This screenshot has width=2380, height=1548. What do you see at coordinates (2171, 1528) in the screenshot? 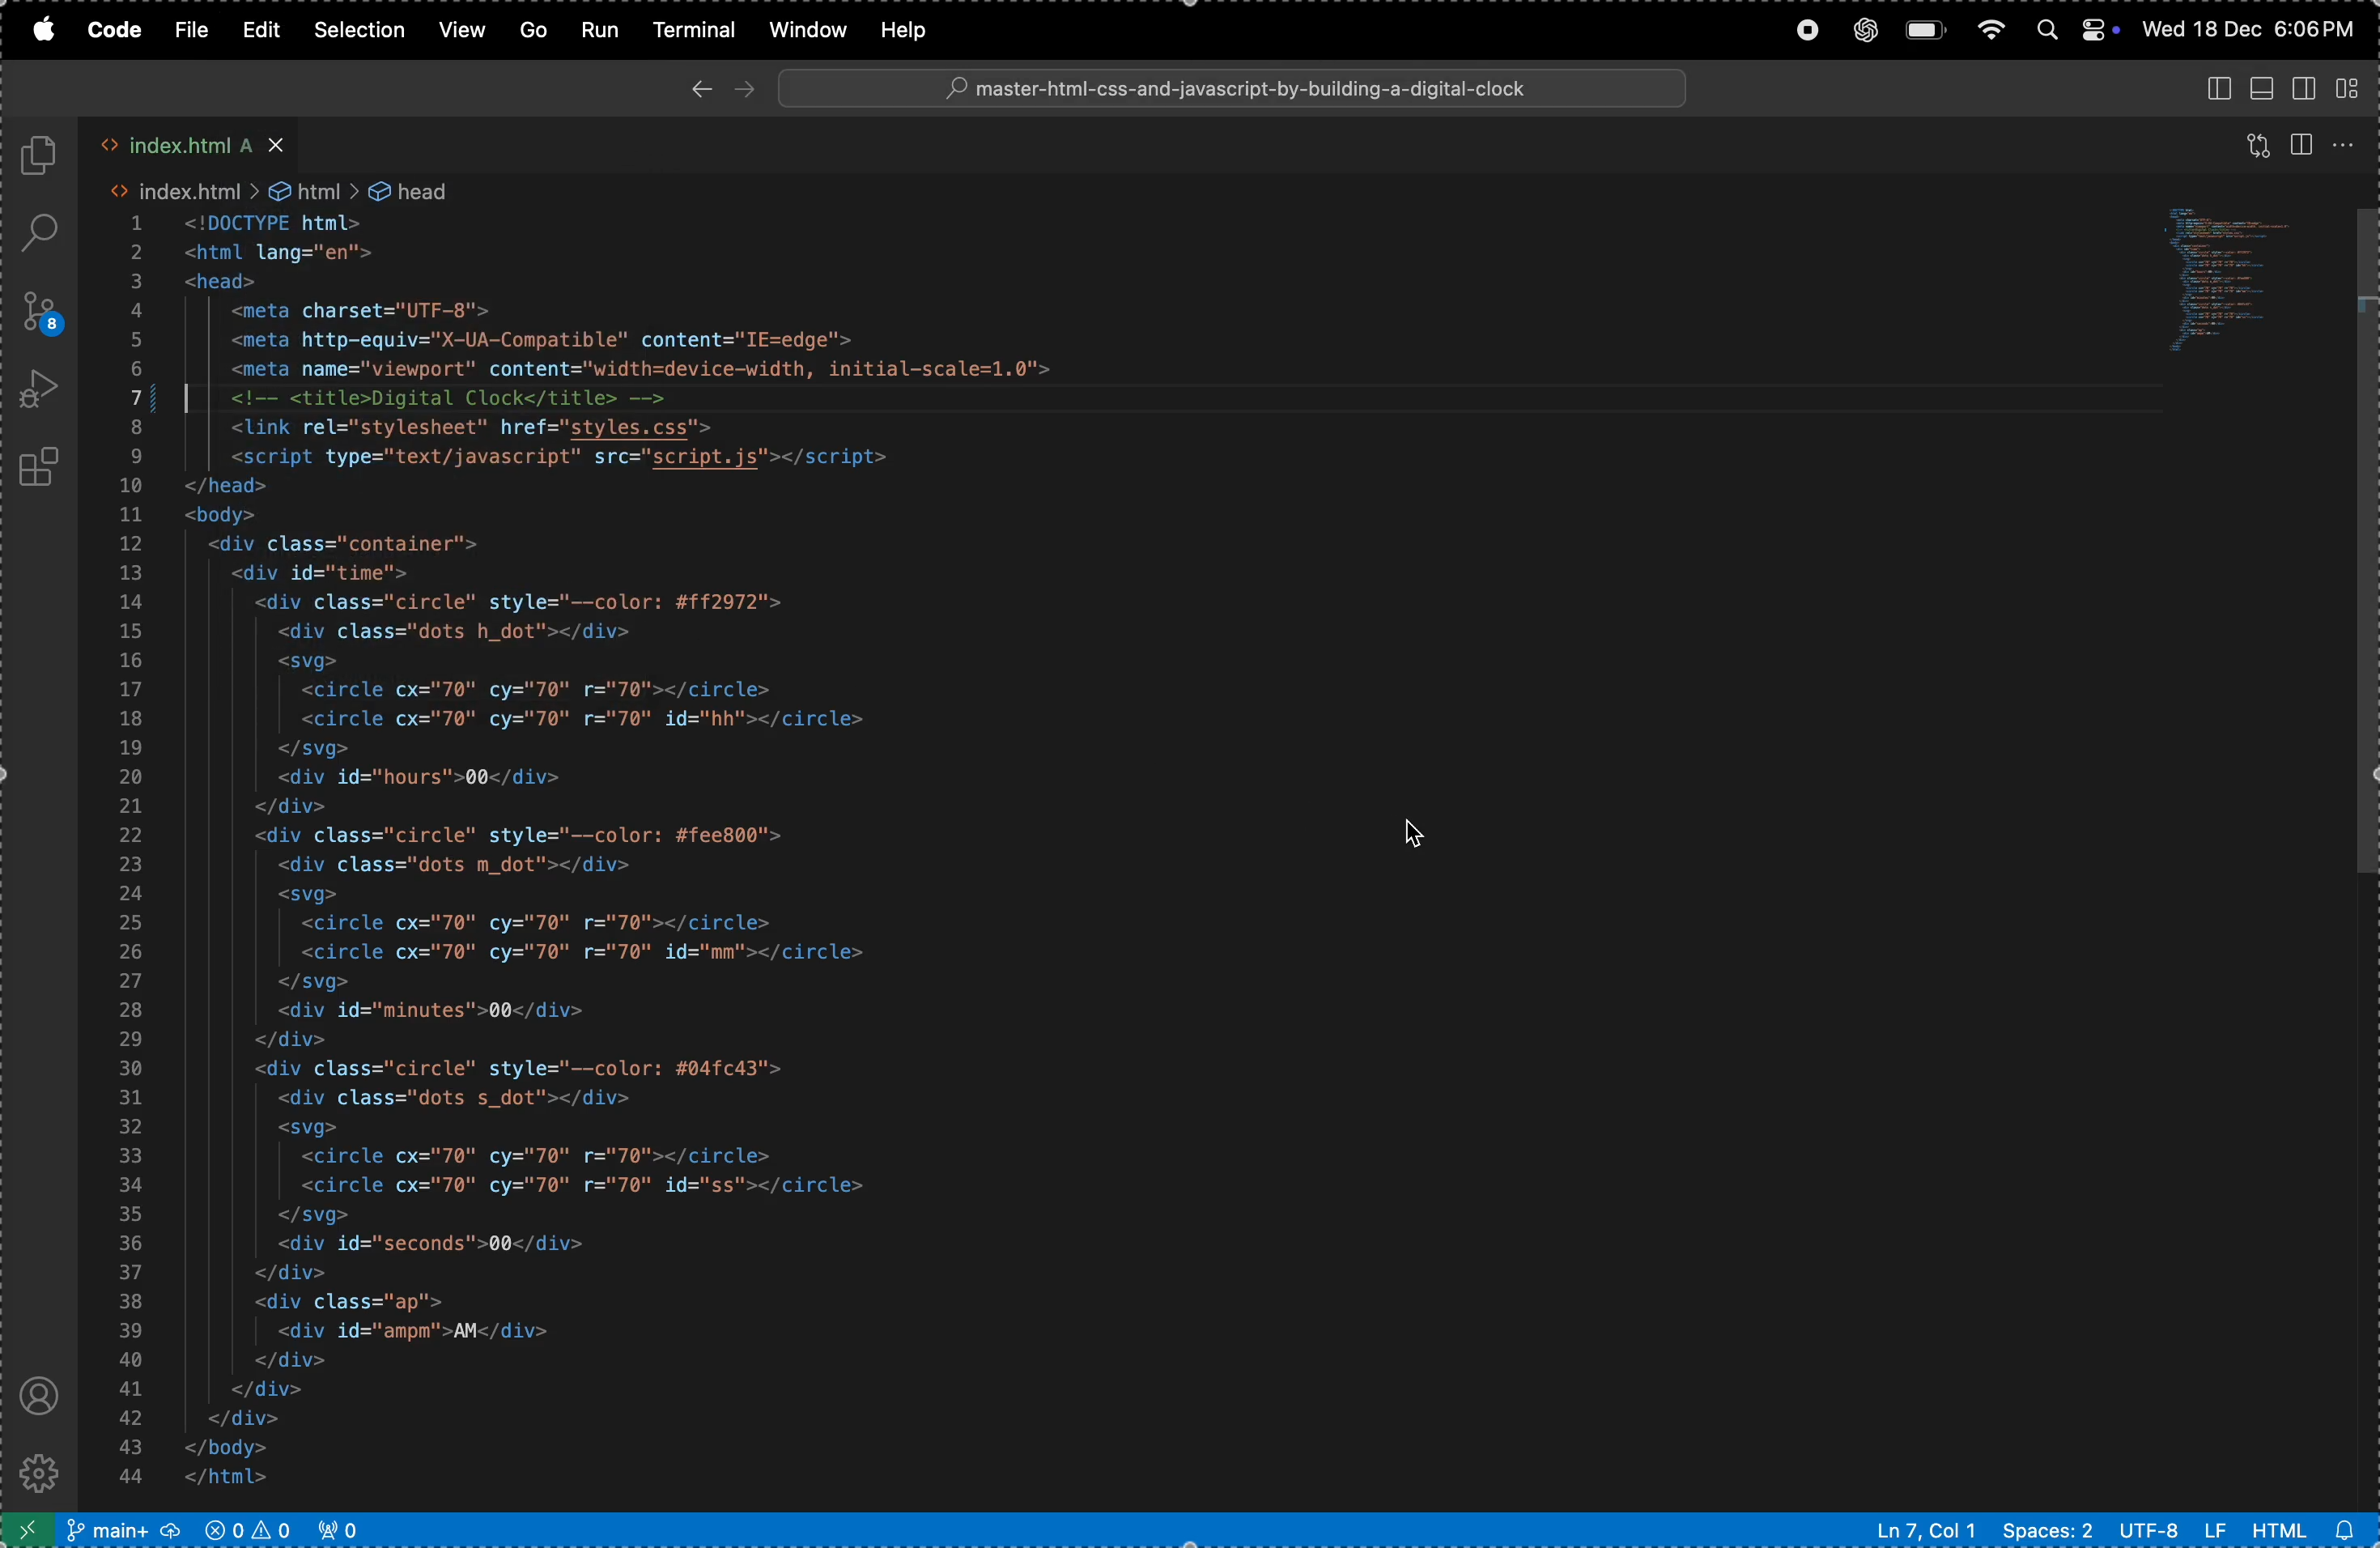
I see `utf -8 lf` at bounding box center [2171, 1528].